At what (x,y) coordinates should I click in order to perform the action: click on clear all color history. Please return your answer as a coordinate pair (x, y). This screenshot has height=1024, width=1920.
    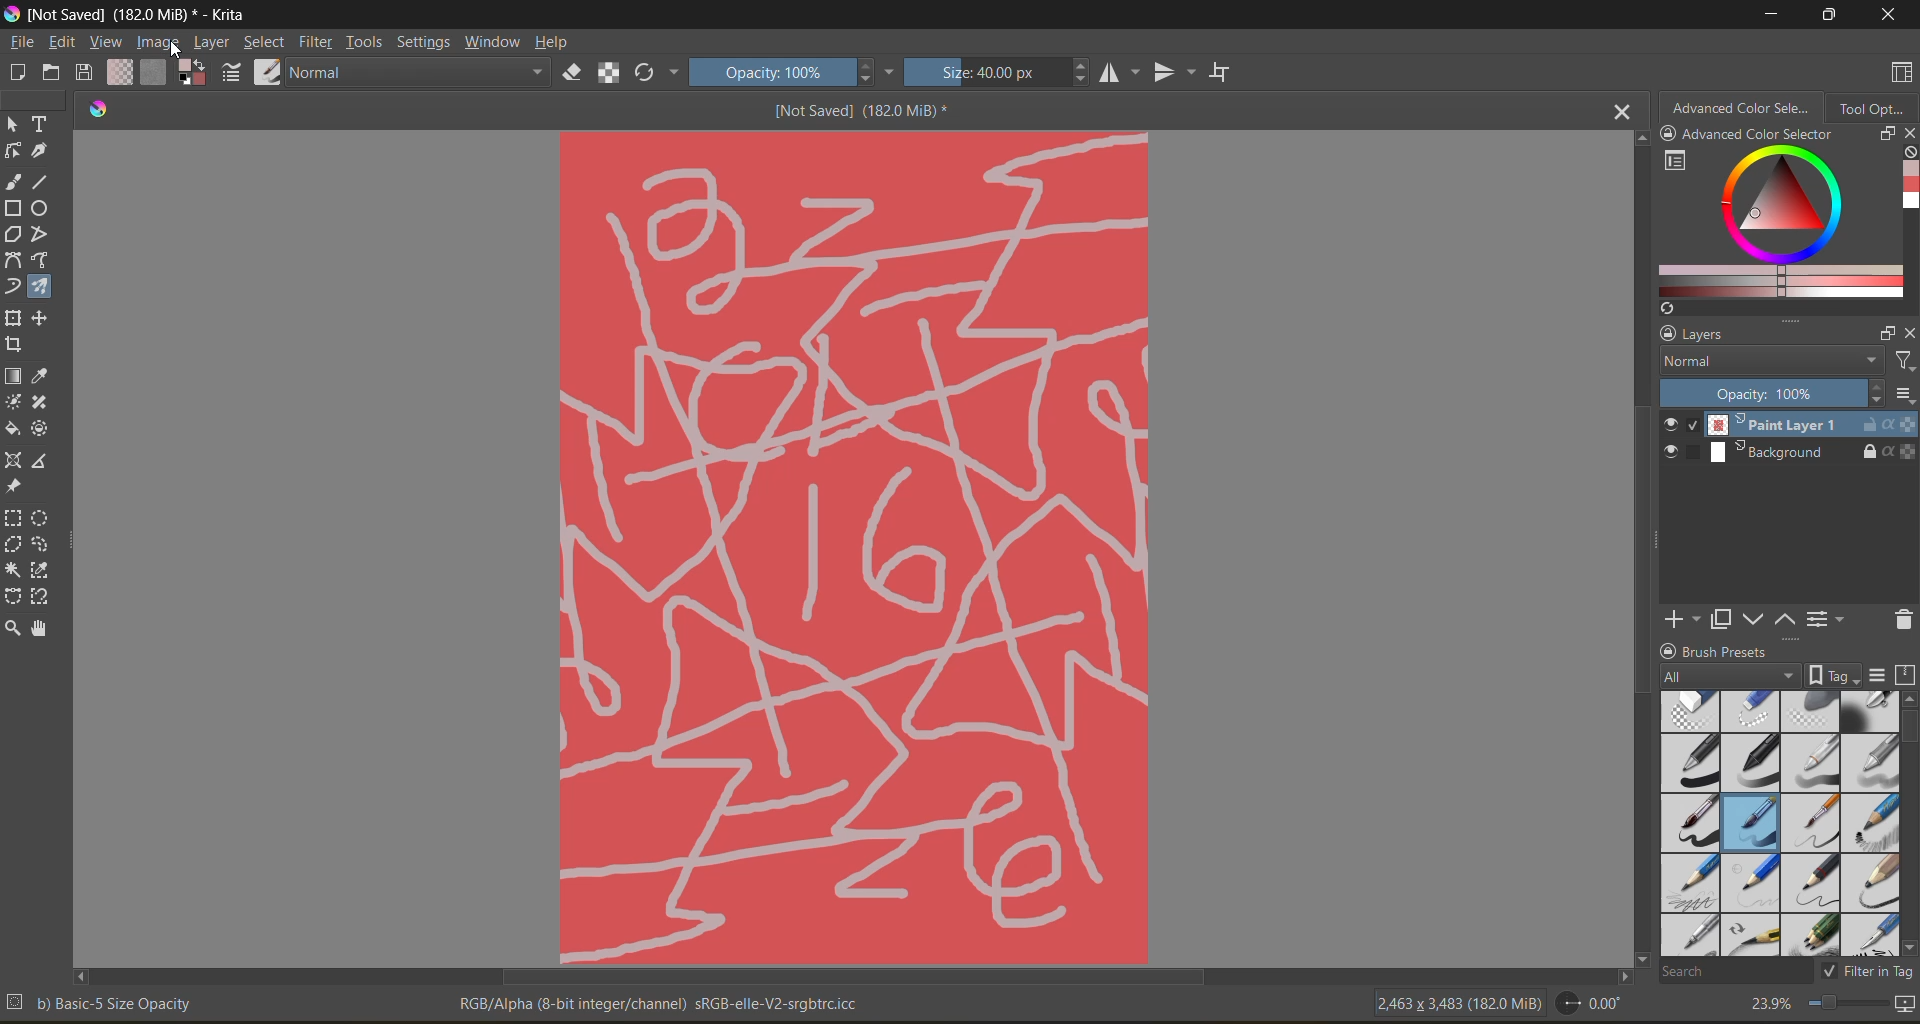
    Looking at the image, I should click on (1908, 155).